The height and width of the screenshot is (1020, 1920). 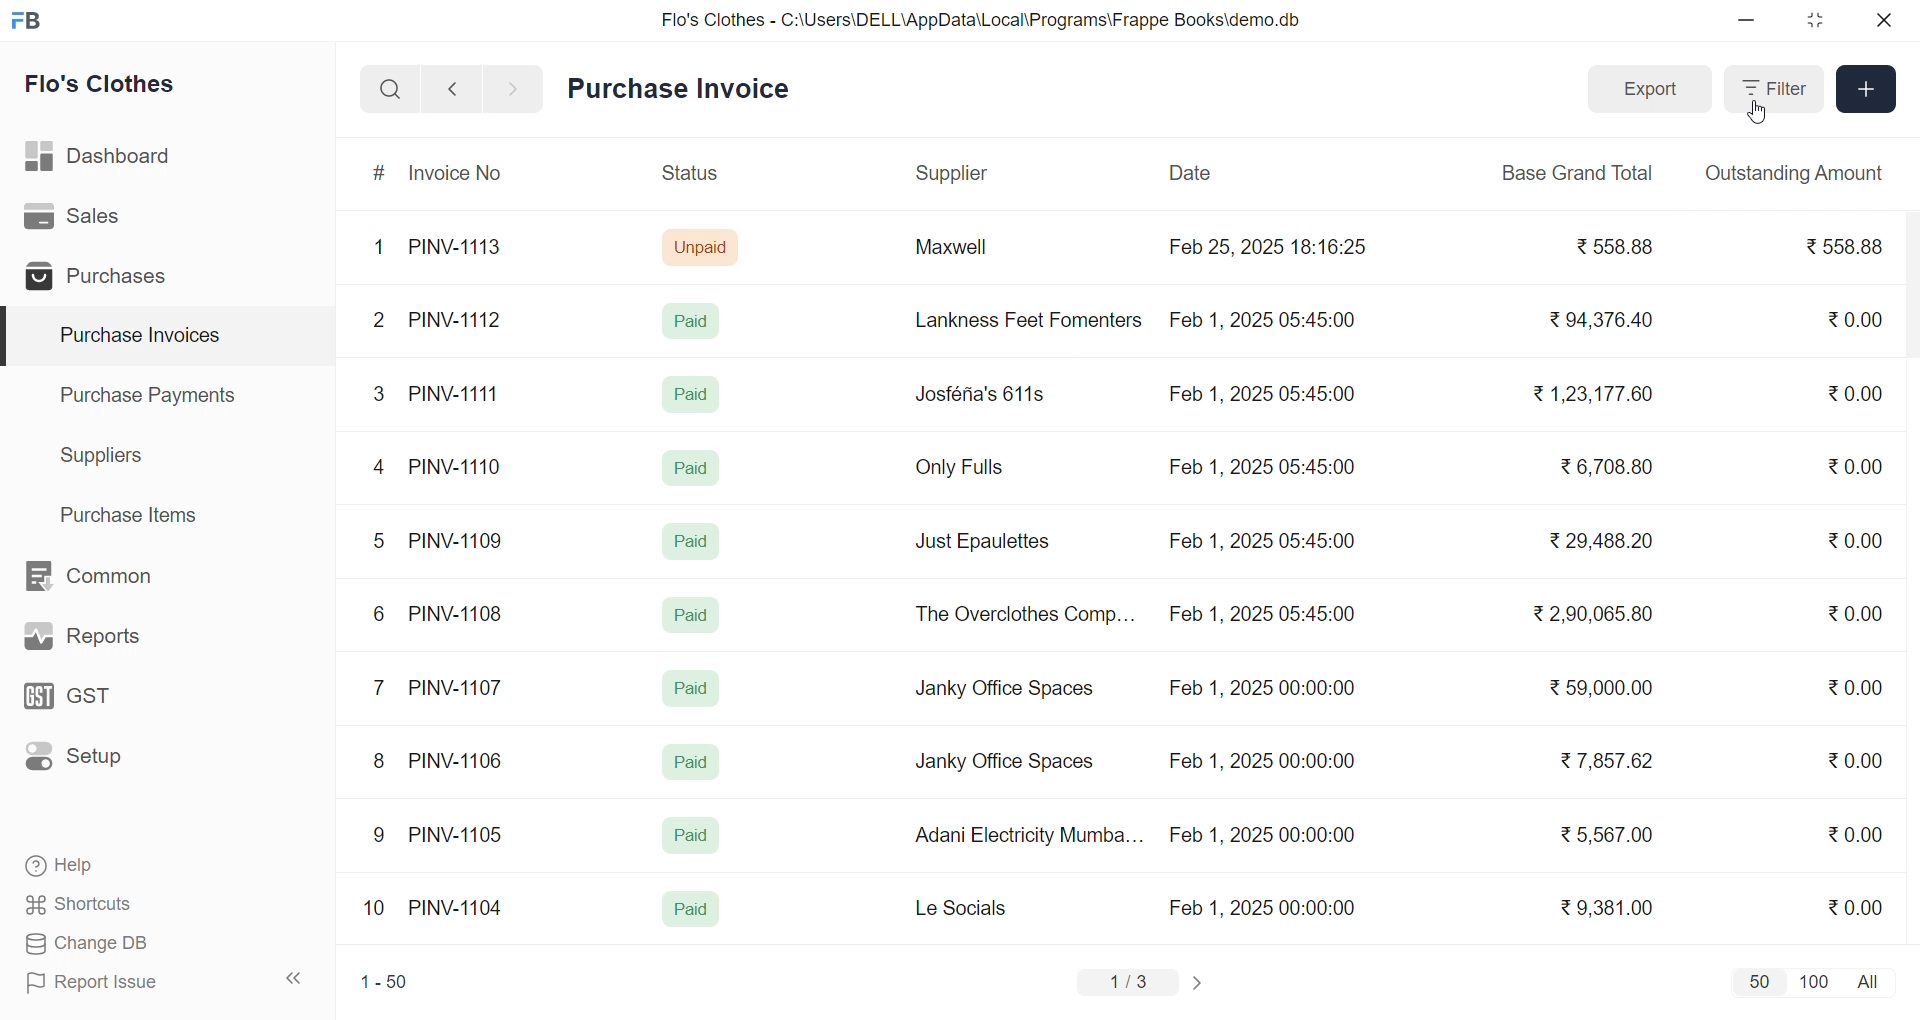 I want to click on ₹0.00, so click(x=1858, y=392).